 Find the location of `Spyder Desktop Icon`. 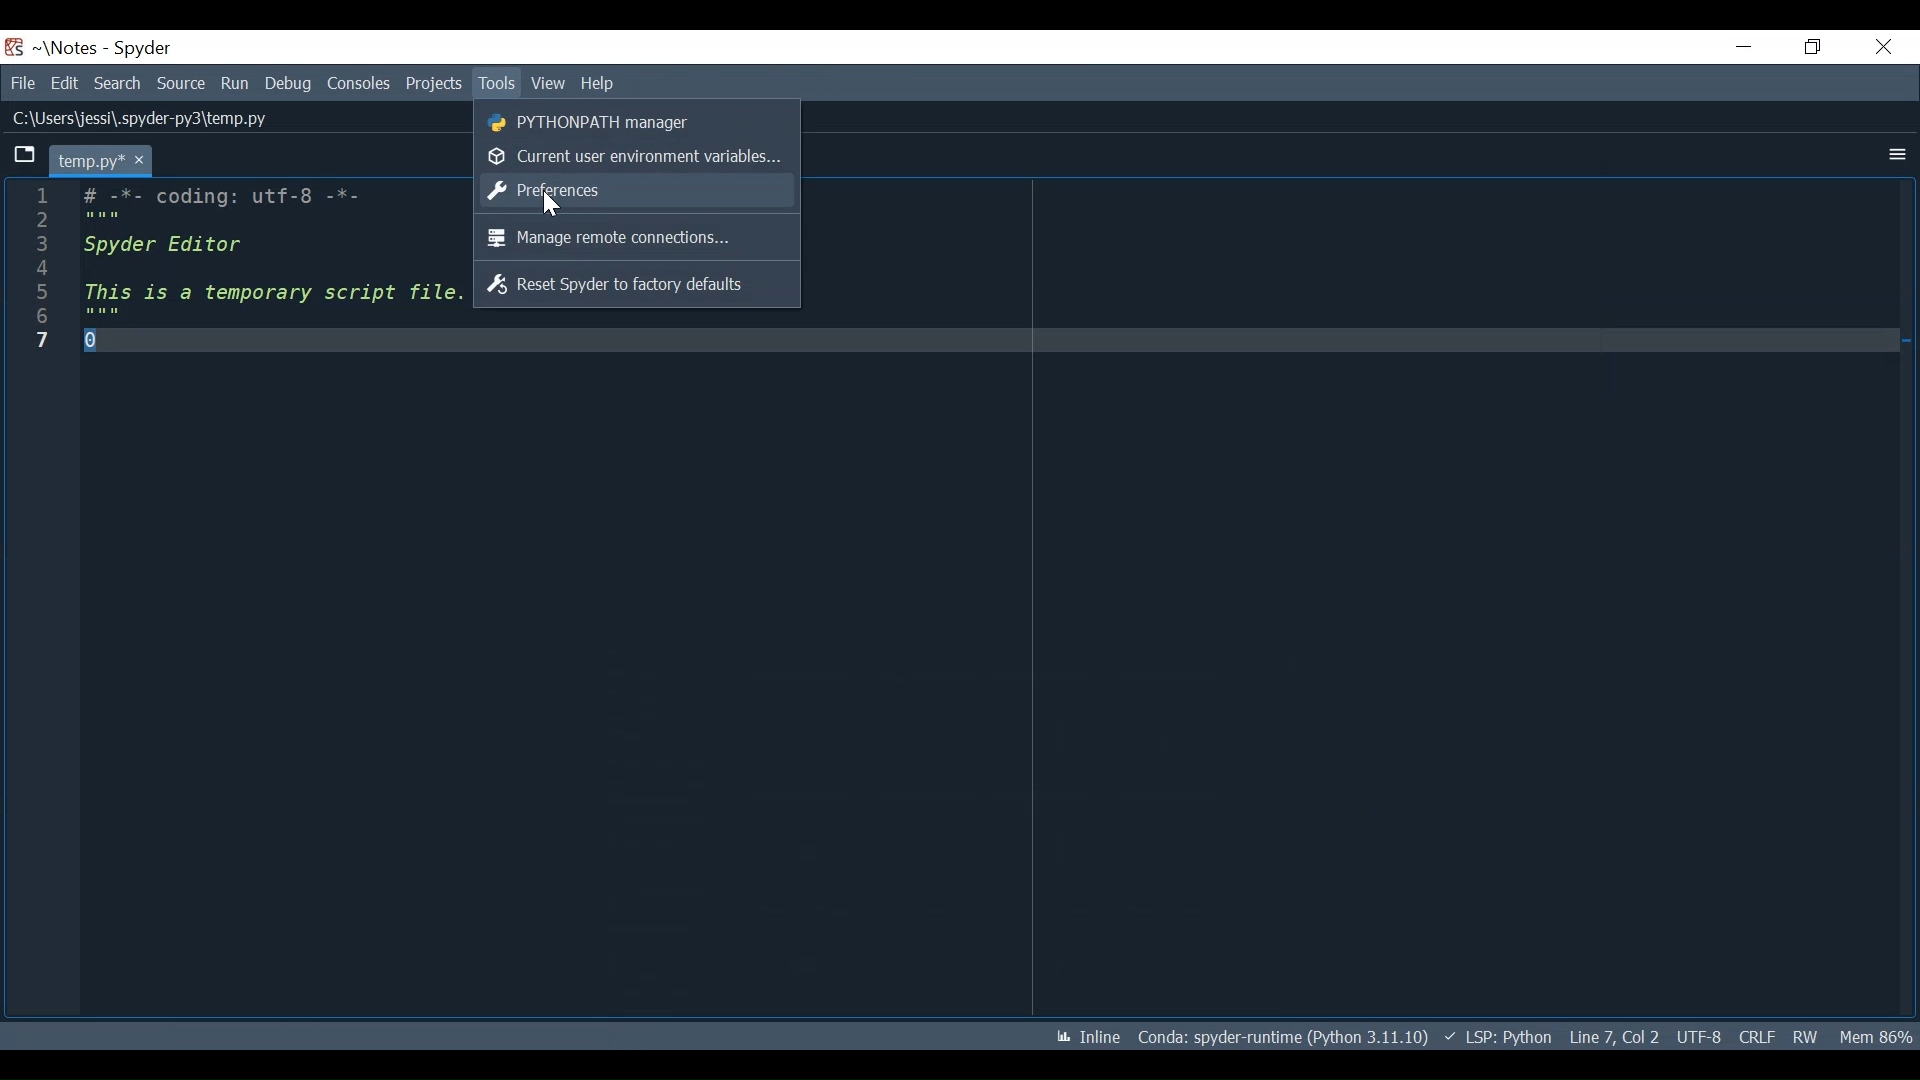

Spyder Desktop Icon is located at coordinates (14, 48).